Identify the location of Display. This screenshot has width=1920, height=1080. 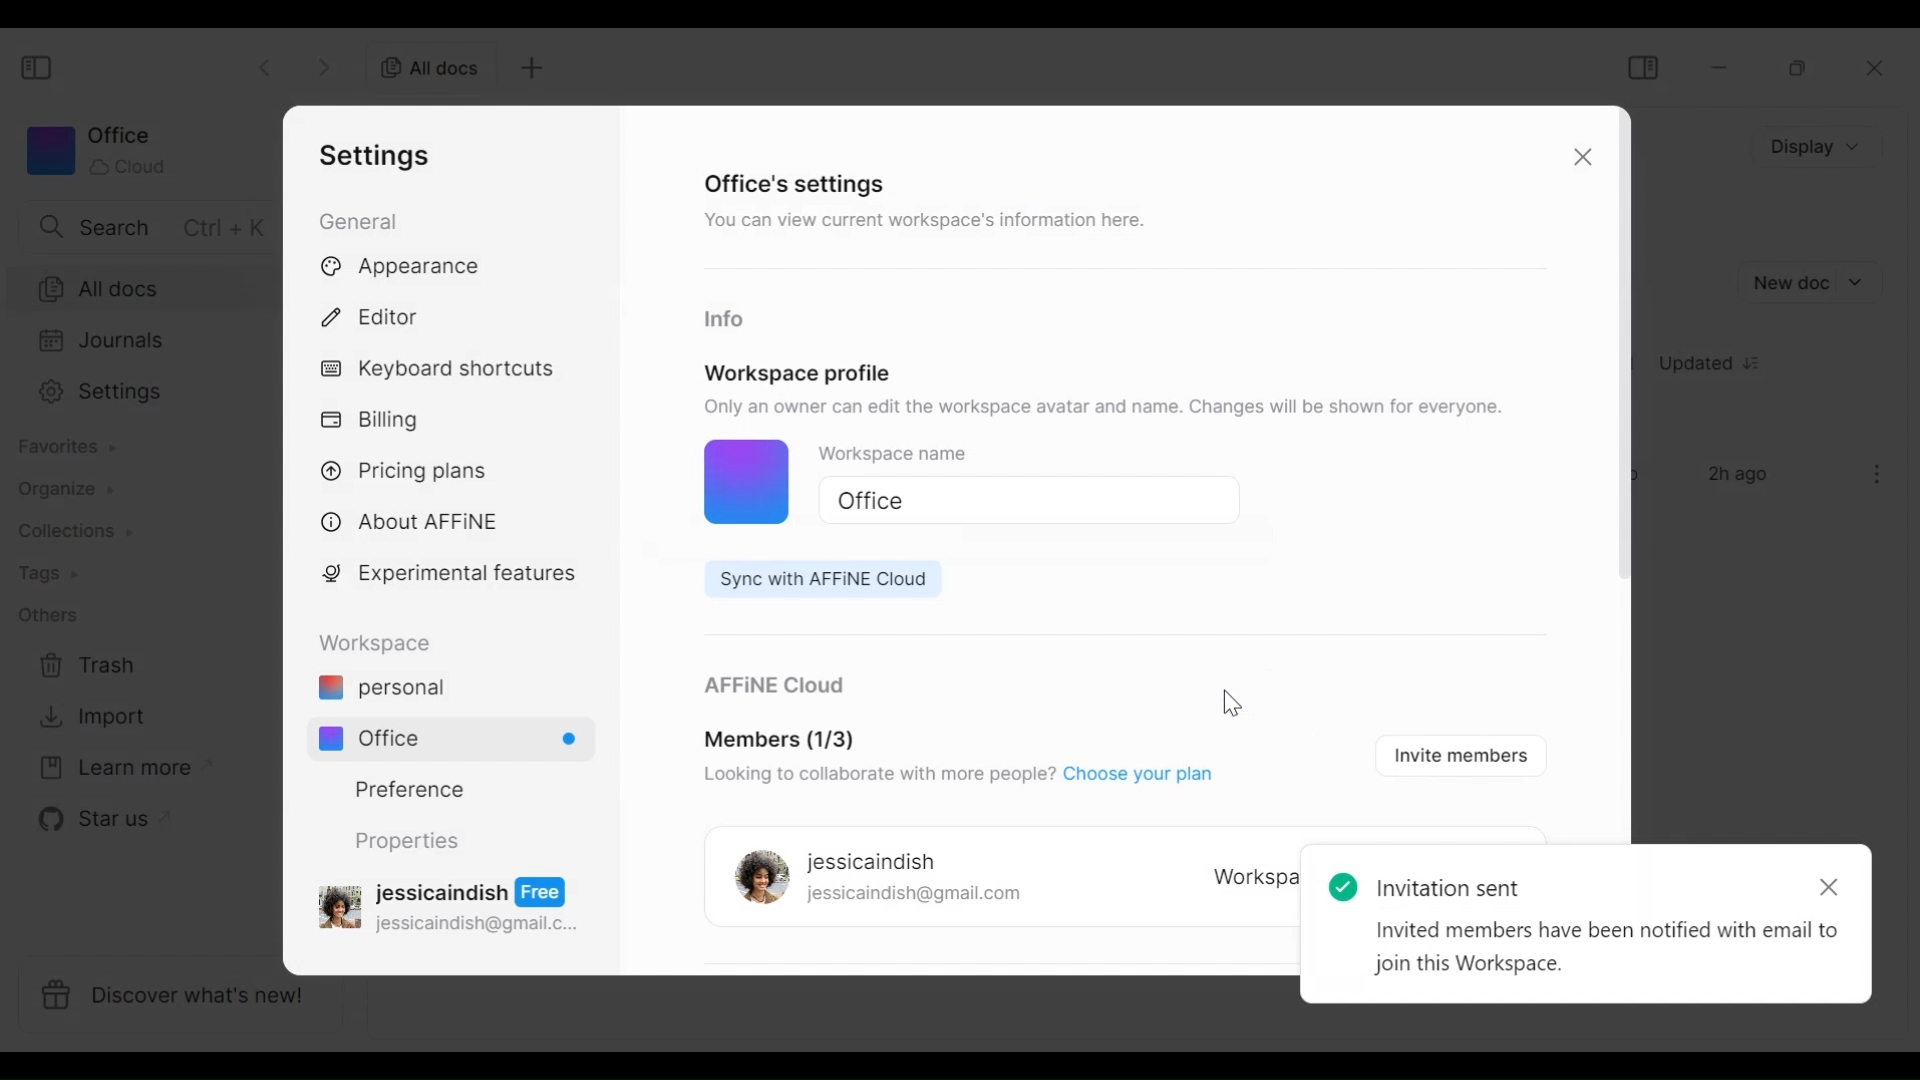
(1820, 145).